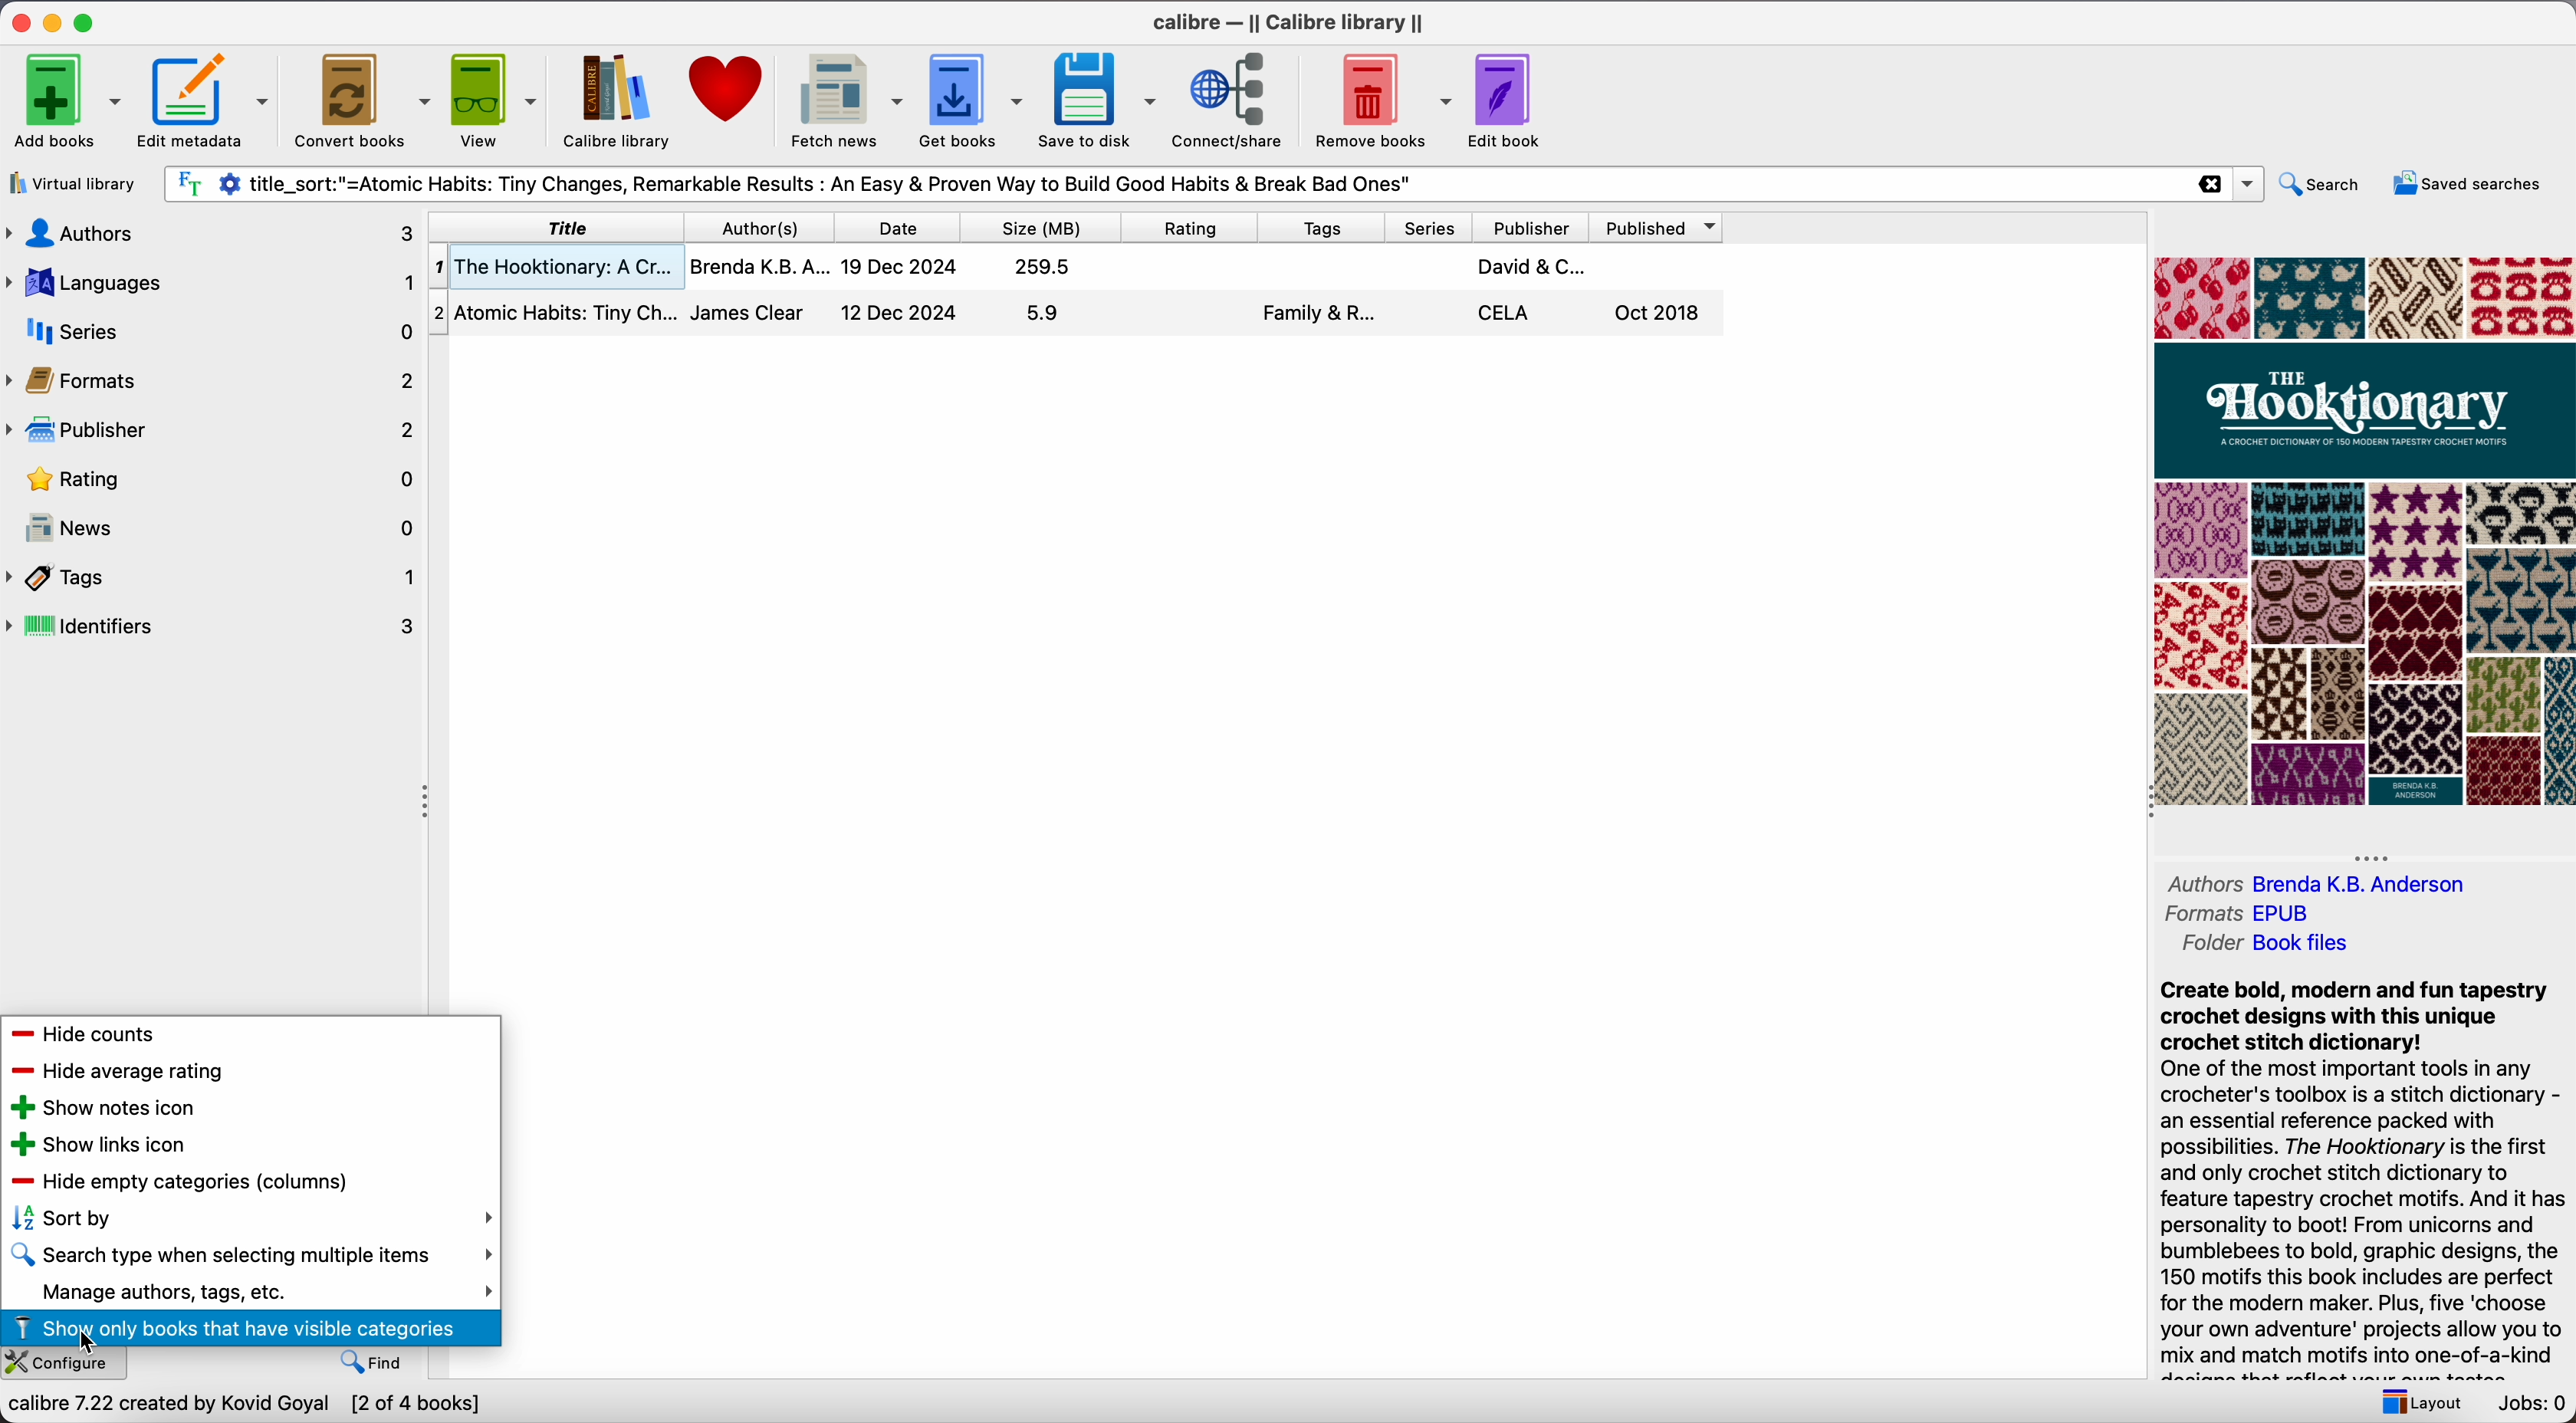  I want to click on 12 Dec 2024, so click(902, 311).